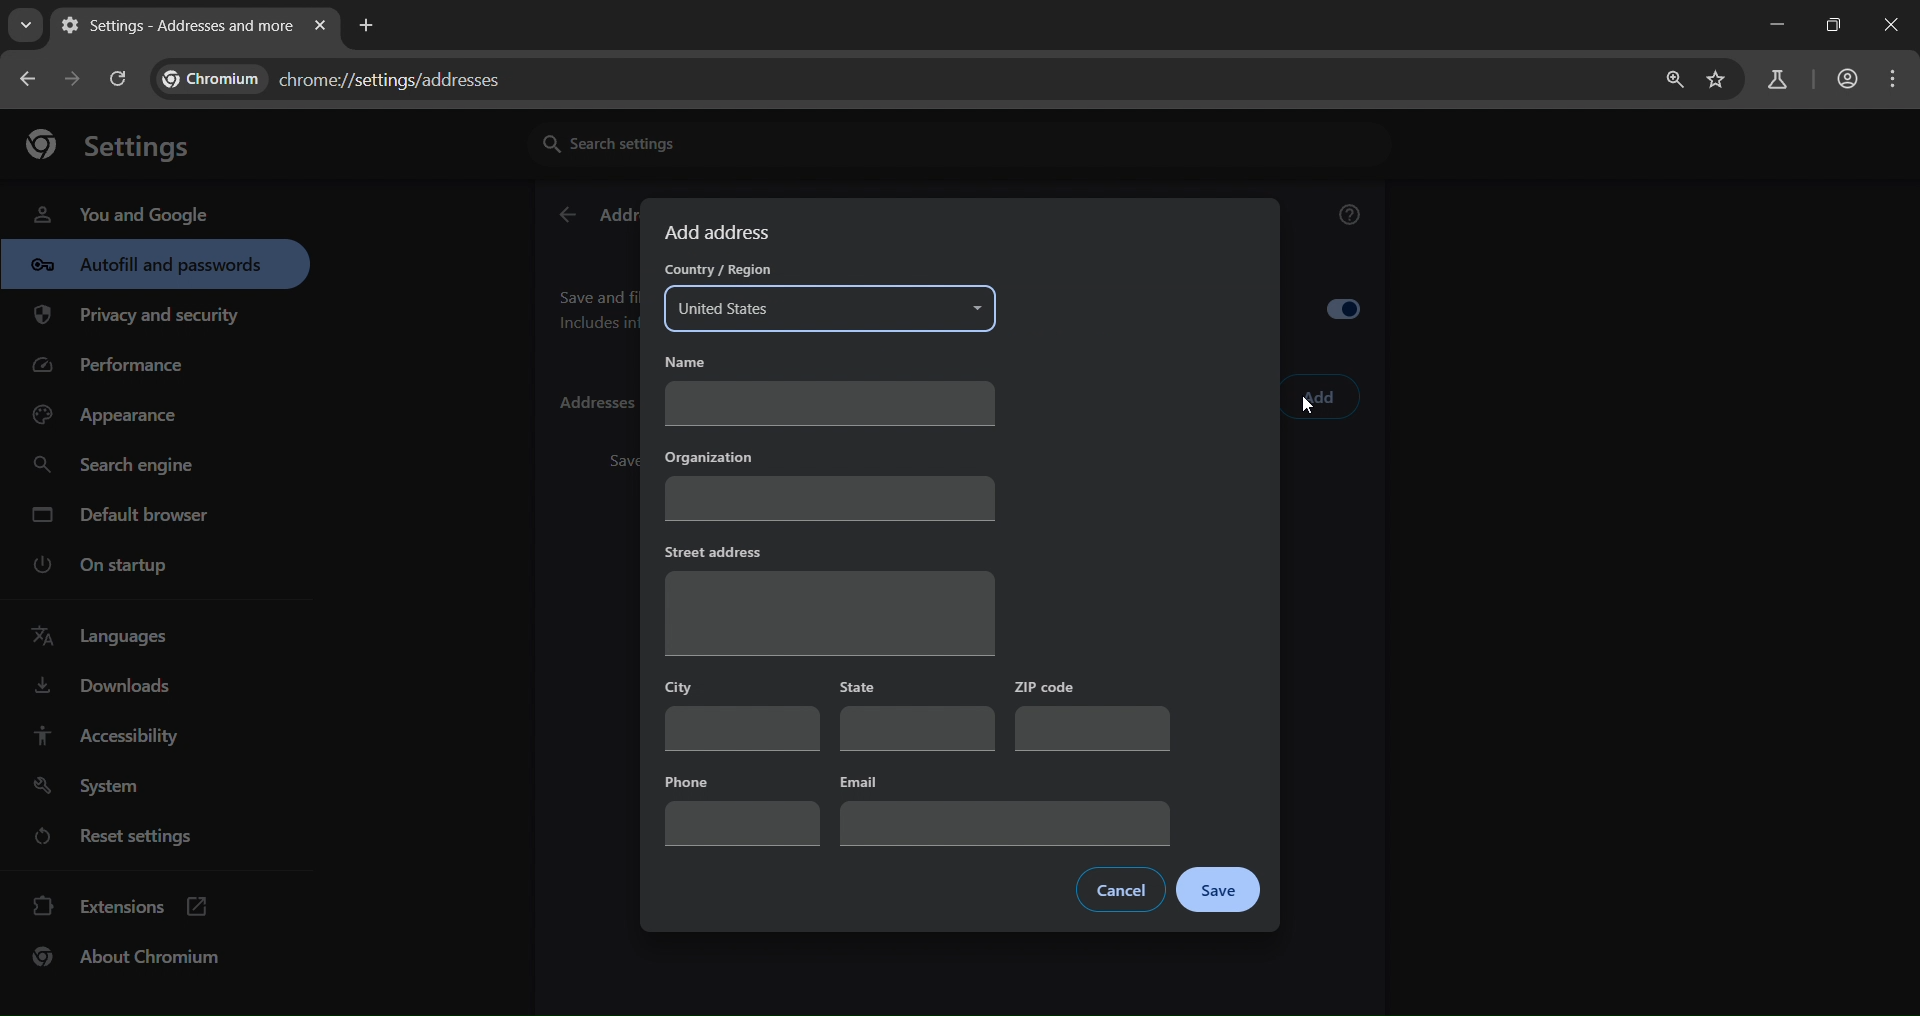 Image resolution: width=1920 pixels, height=1016 pixels. What do you see at coordinates (1772, 25) in the screenshot?
I see `minimize` at bounding box center [1772, 25].